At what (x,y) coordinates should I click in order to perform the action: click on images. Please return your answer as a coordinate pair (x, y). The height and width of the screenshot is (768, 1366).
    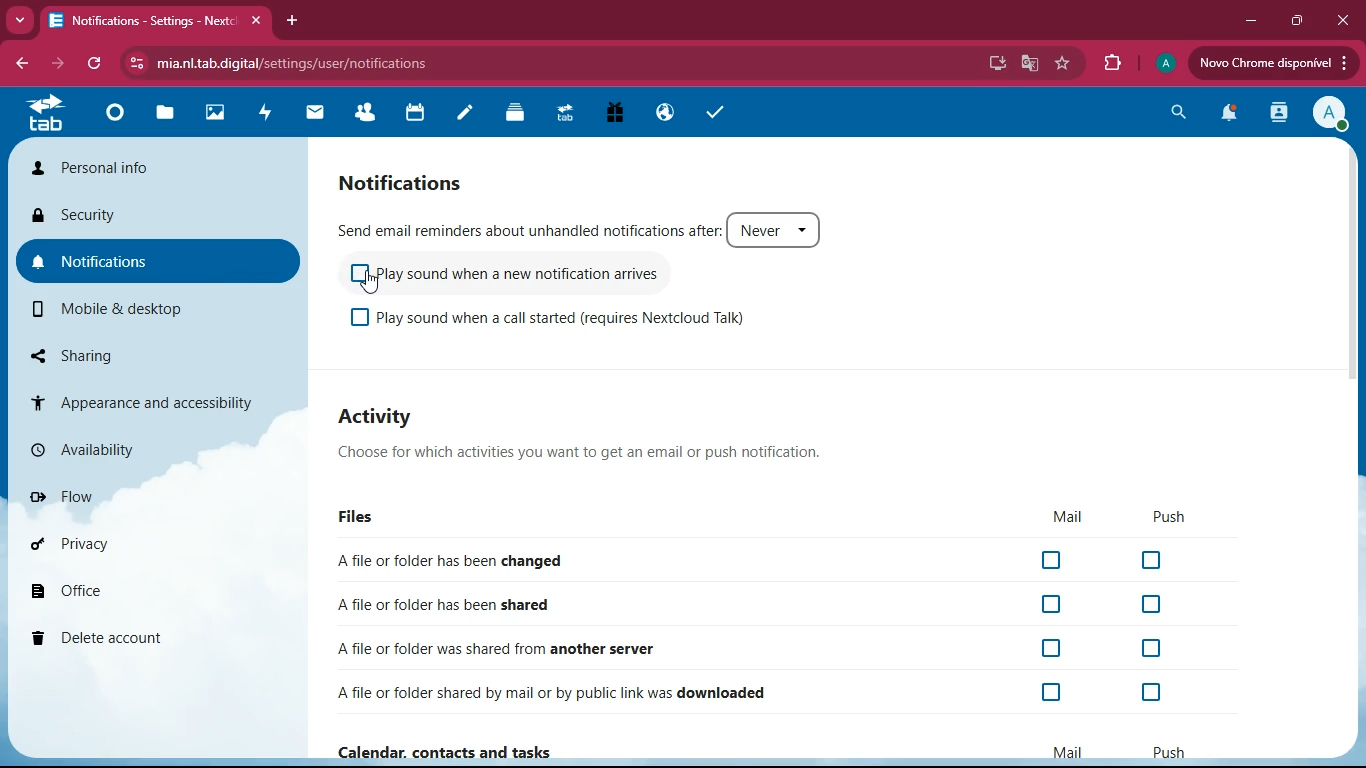
    Looking at the image, I should click on (221, 114).